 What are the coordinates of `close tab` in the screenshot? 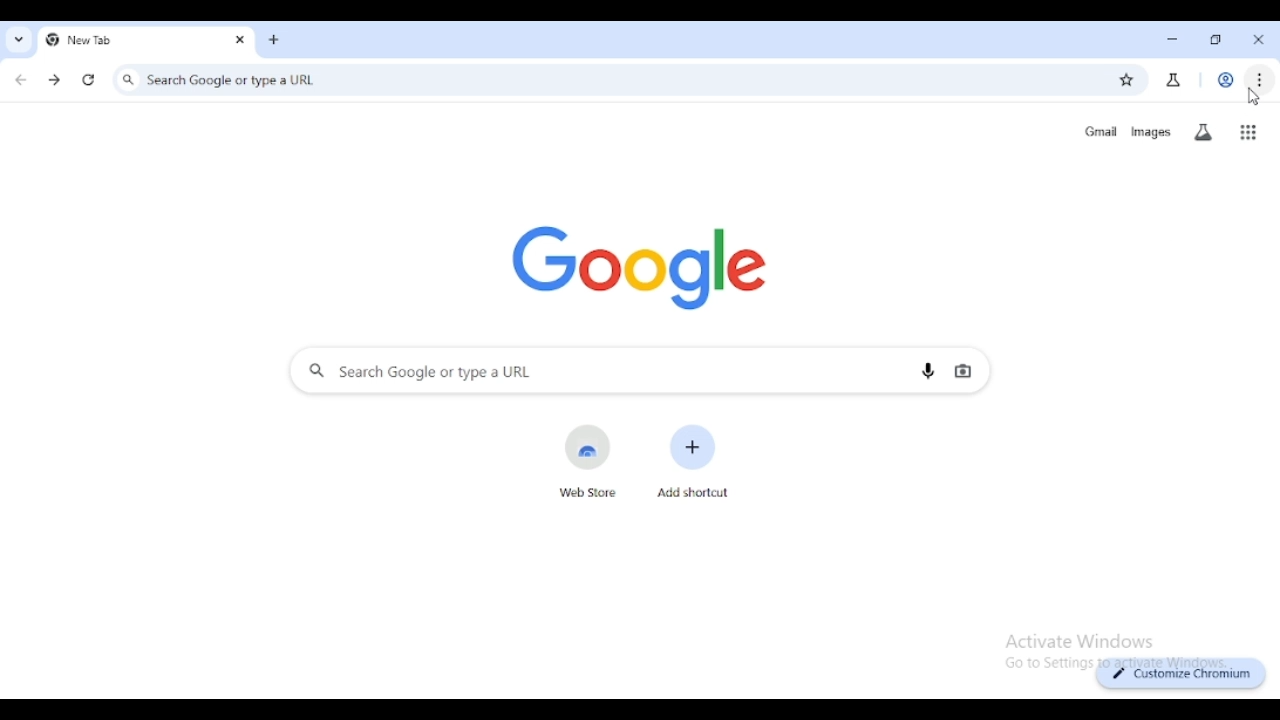 It's located at (1259, 39).